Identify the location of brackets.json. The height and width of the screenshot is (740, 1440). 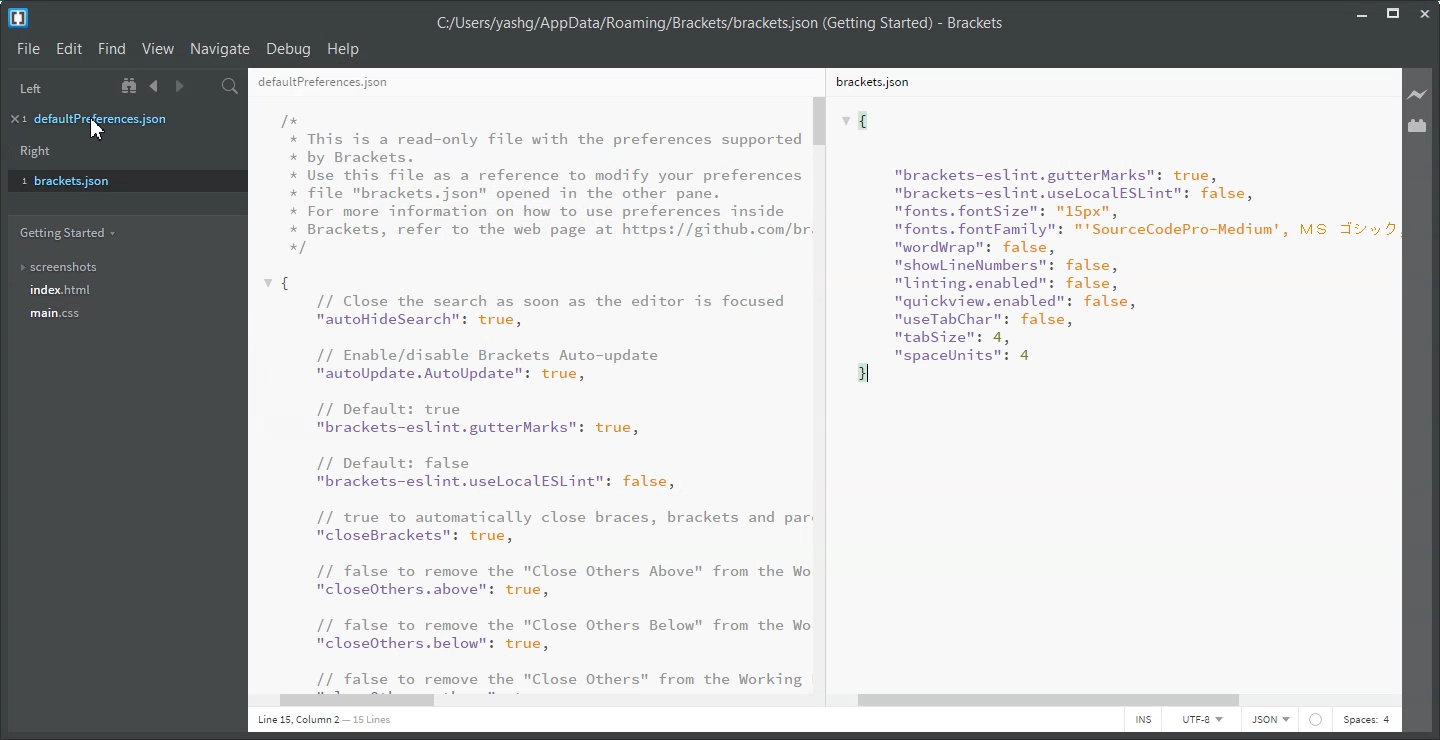
(121, 180).